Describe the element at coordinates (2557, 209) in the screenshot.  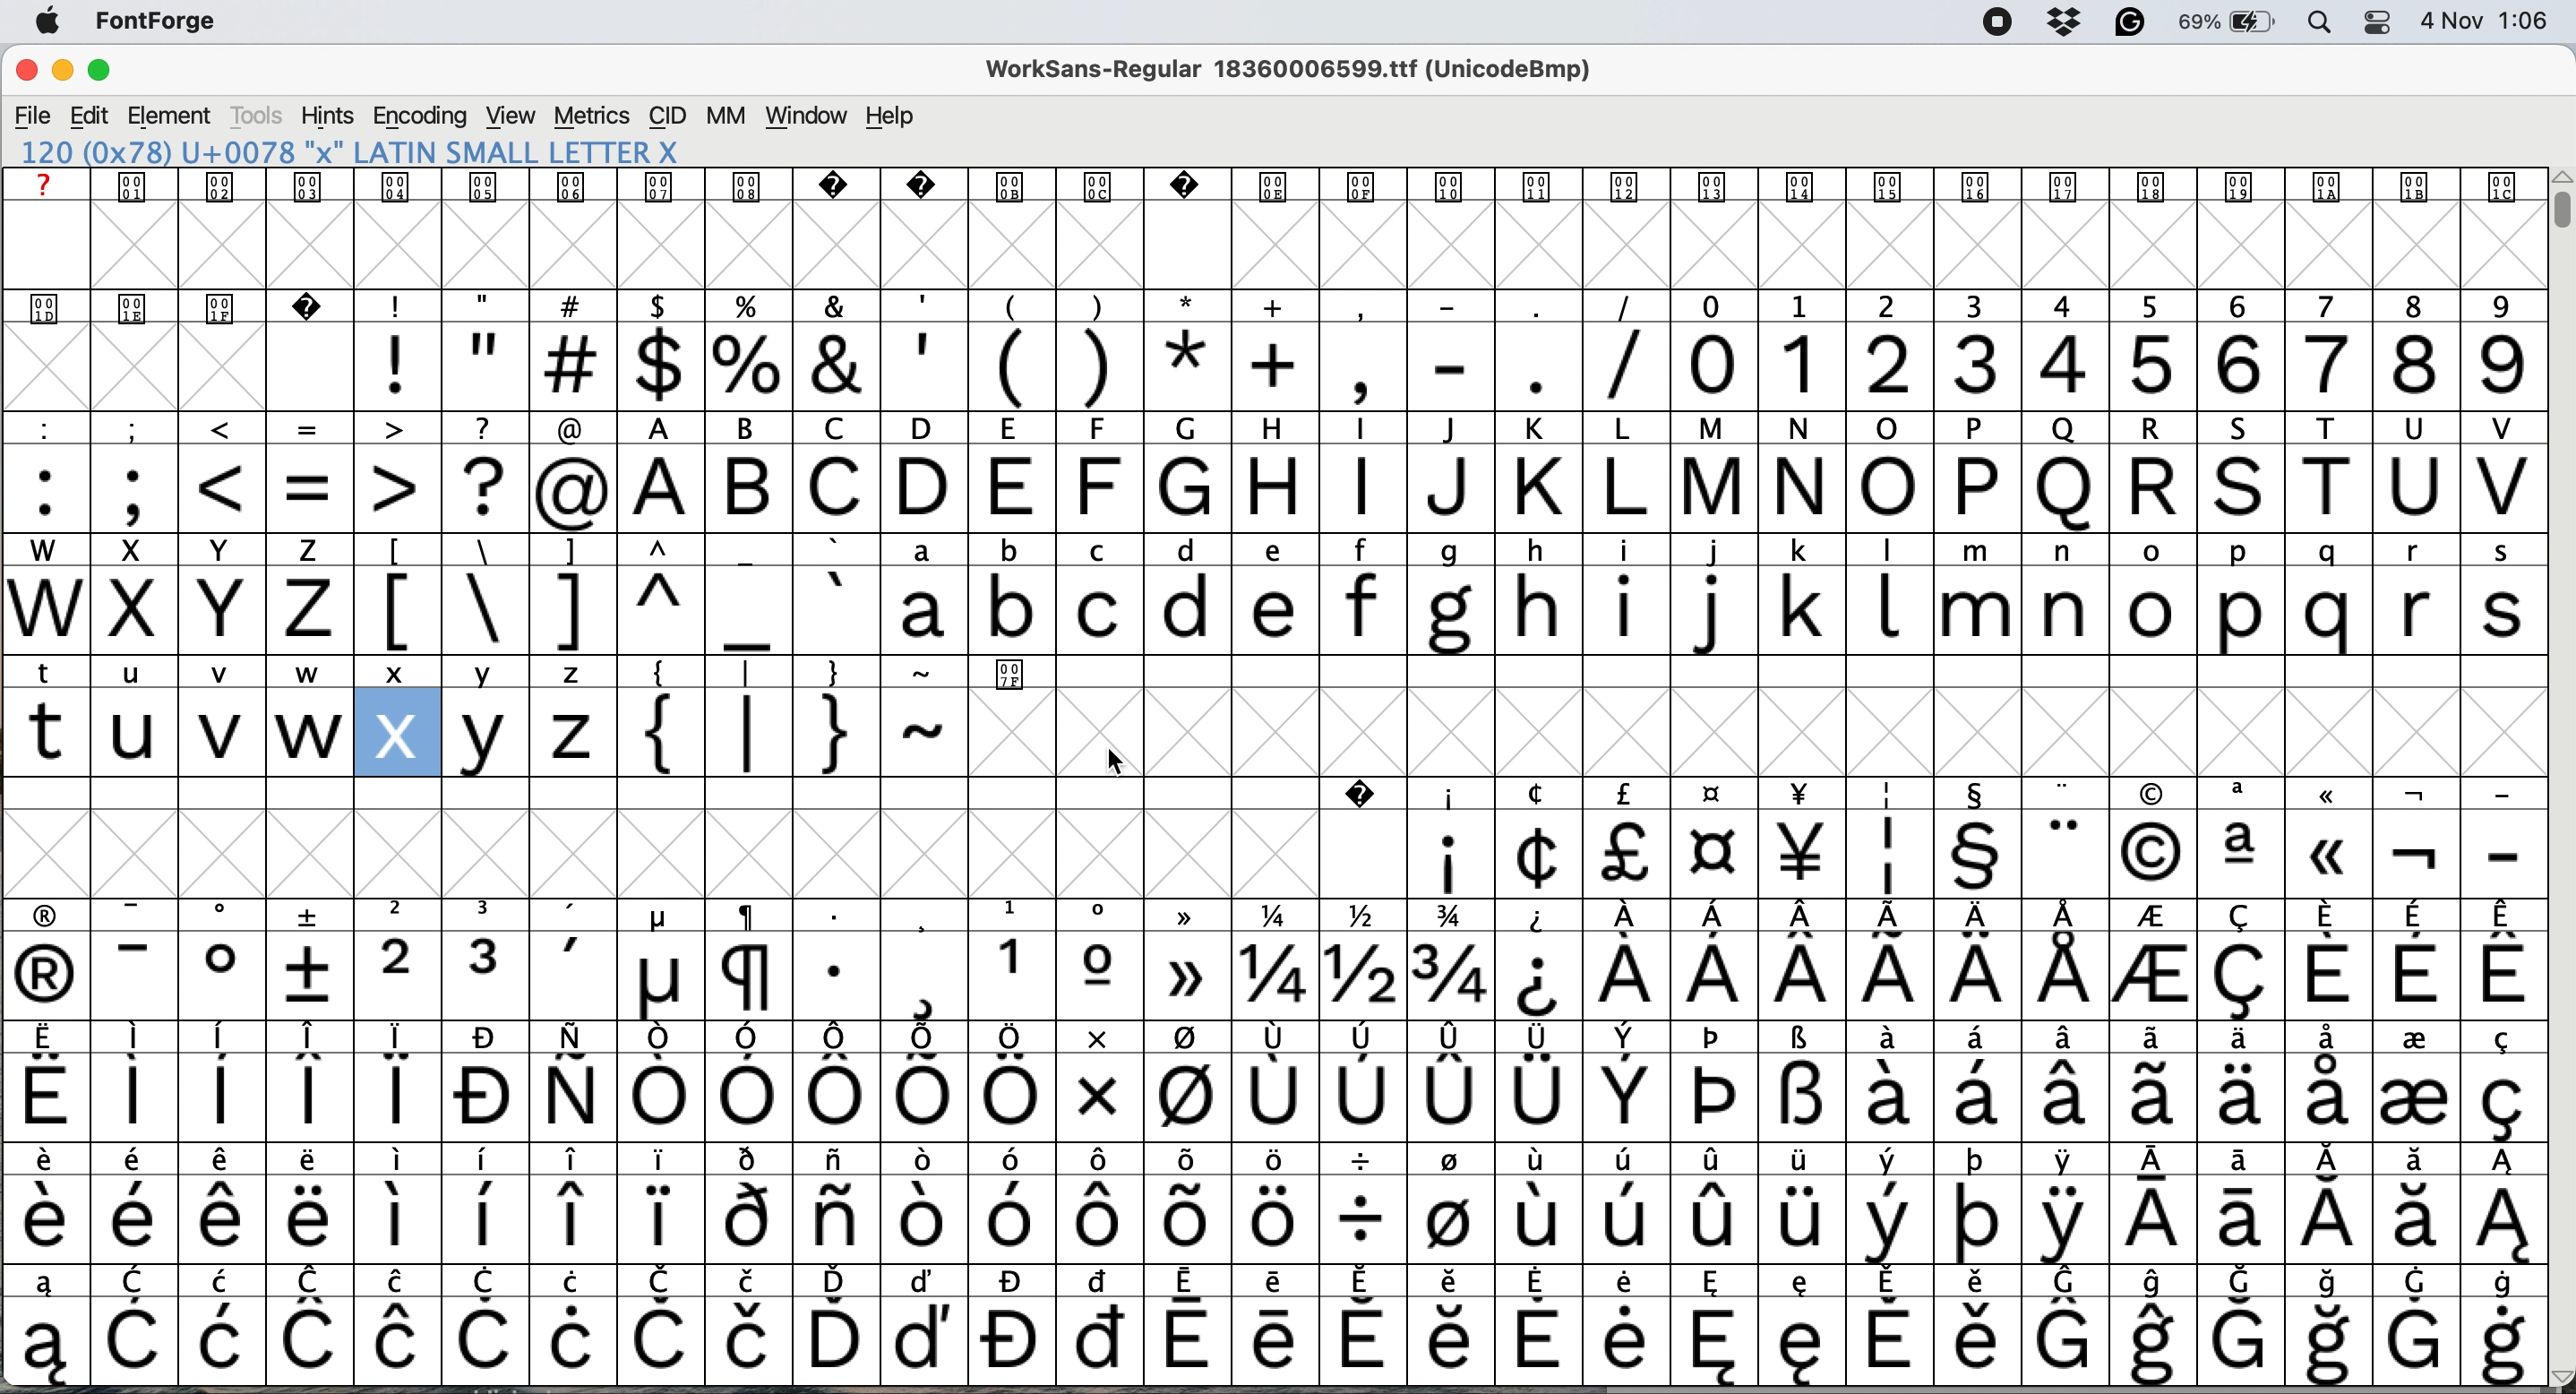
I see `vertical scroll bar` at that location.